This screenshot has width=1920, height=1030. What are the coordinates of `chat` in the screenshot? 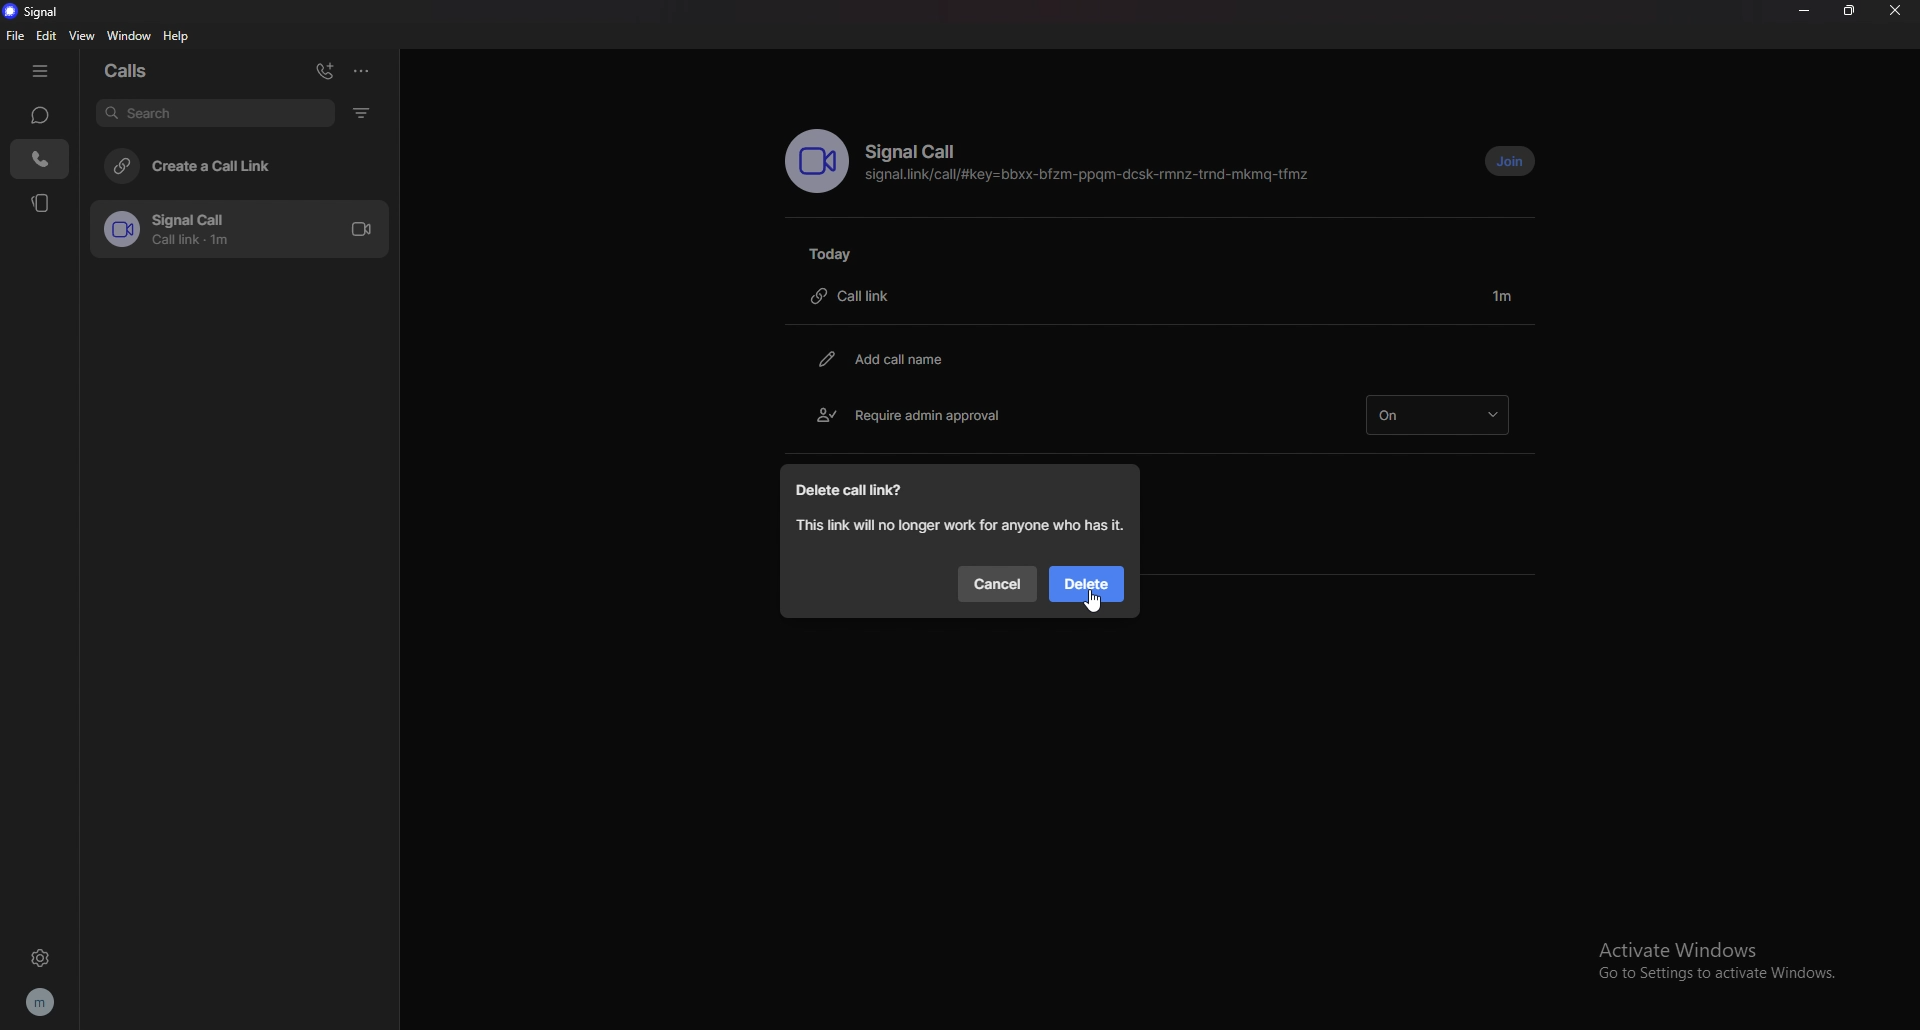 It's located at (41, 115).